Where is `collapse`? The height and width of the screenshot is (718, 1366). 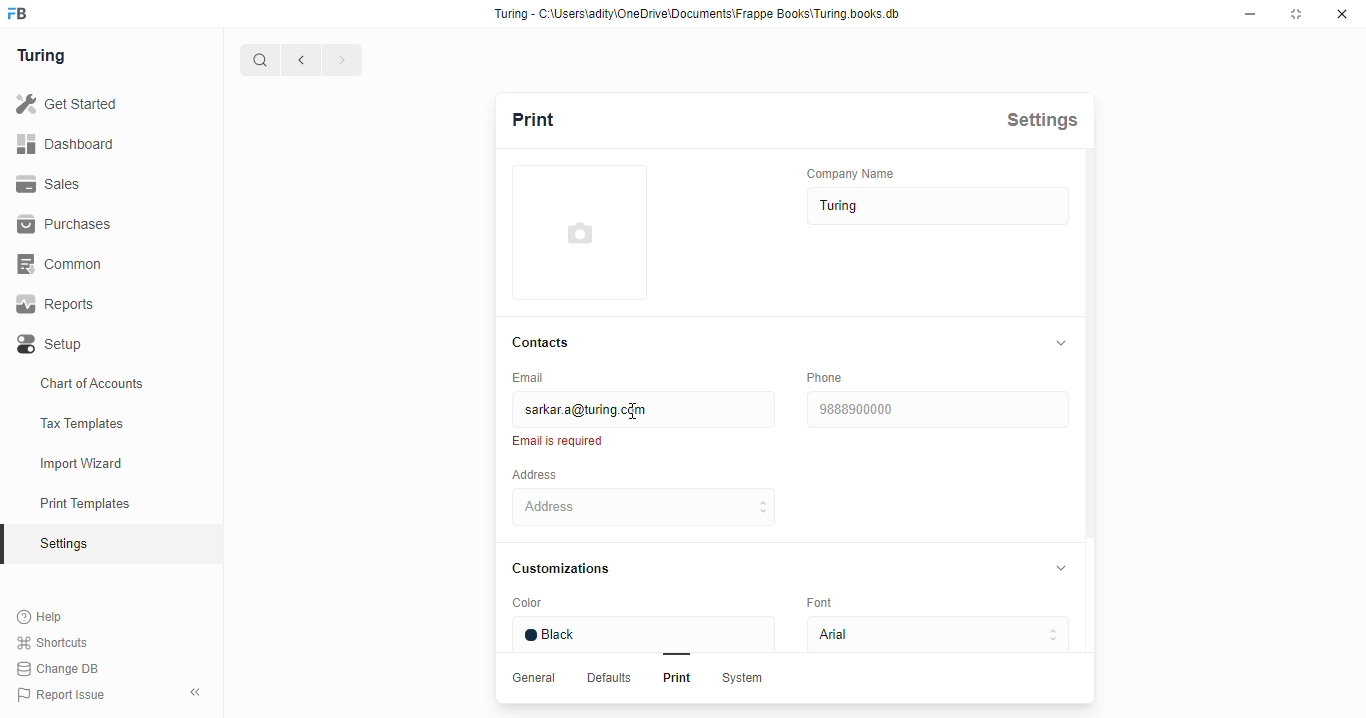 collapse is located at coordinates (1066, 570).